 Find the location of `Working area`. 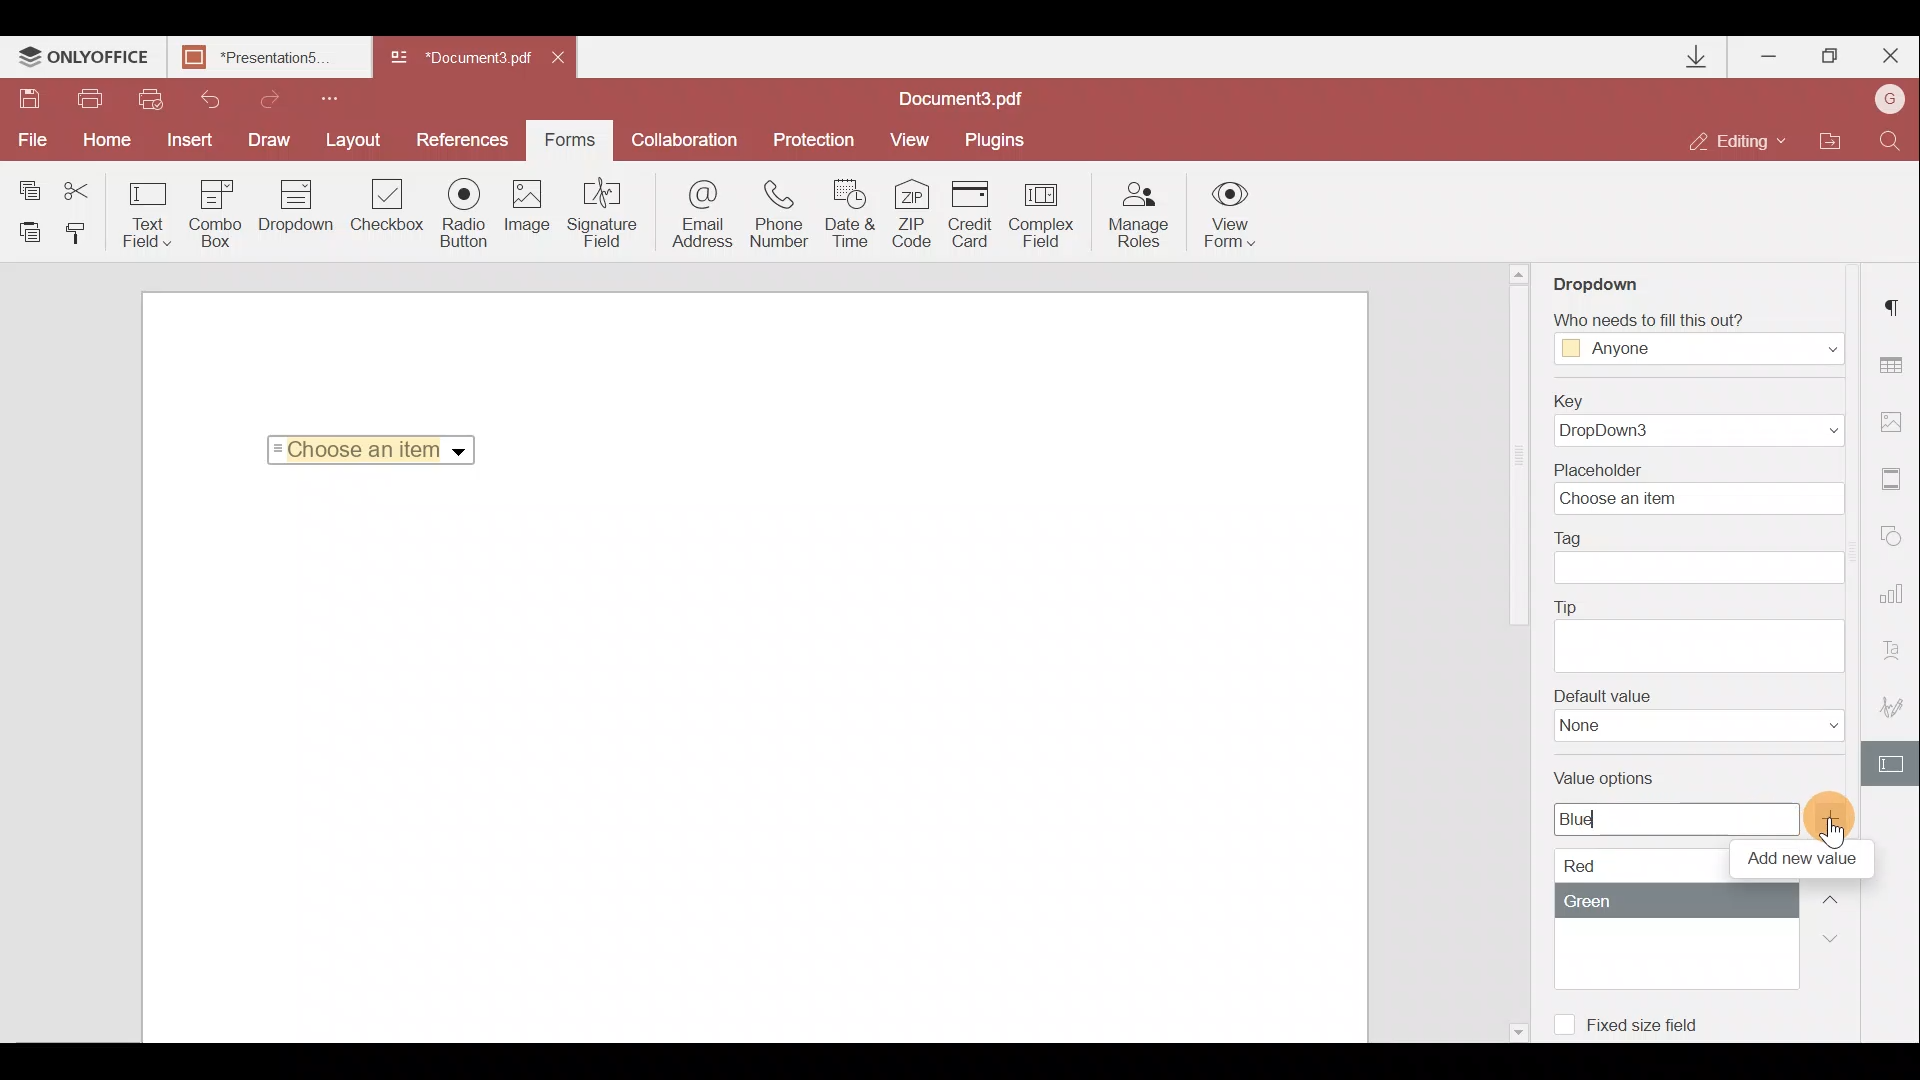

Working area is located at coordinates (752, 764).